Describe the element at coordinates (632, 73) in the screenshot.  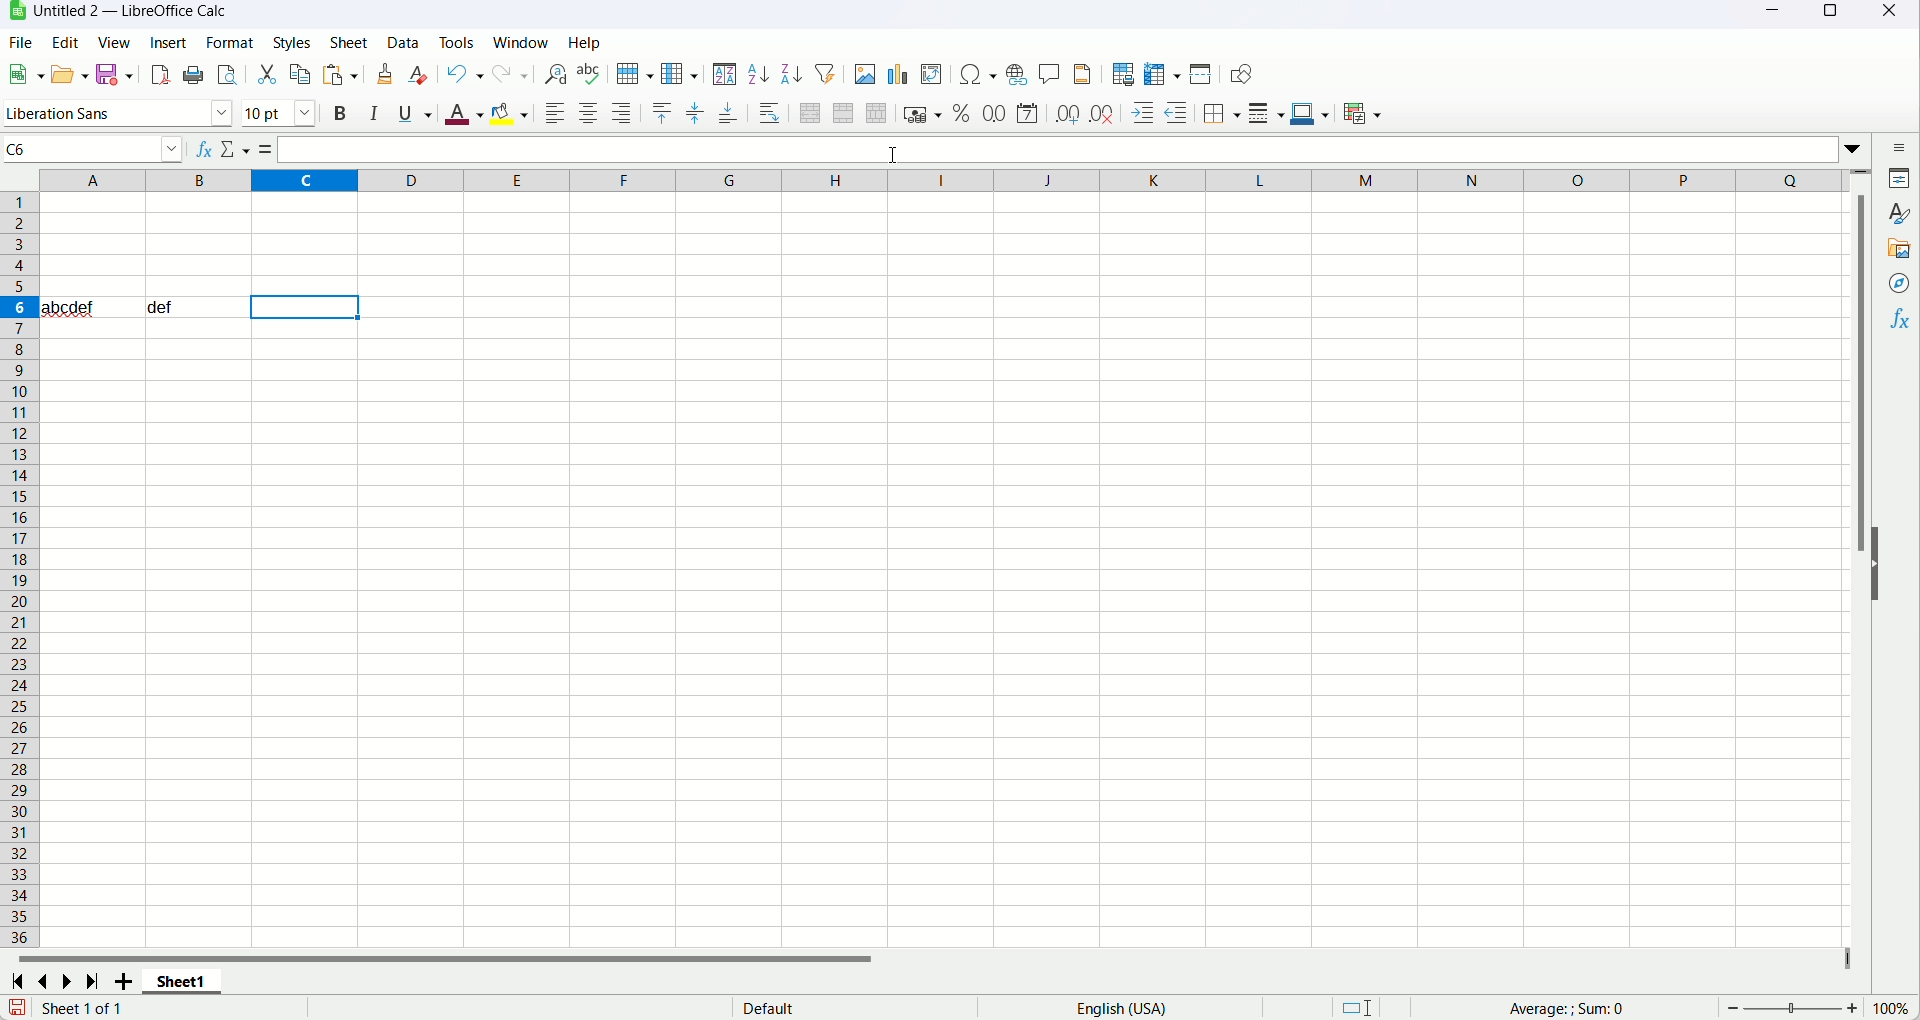
I see `row` at that location.